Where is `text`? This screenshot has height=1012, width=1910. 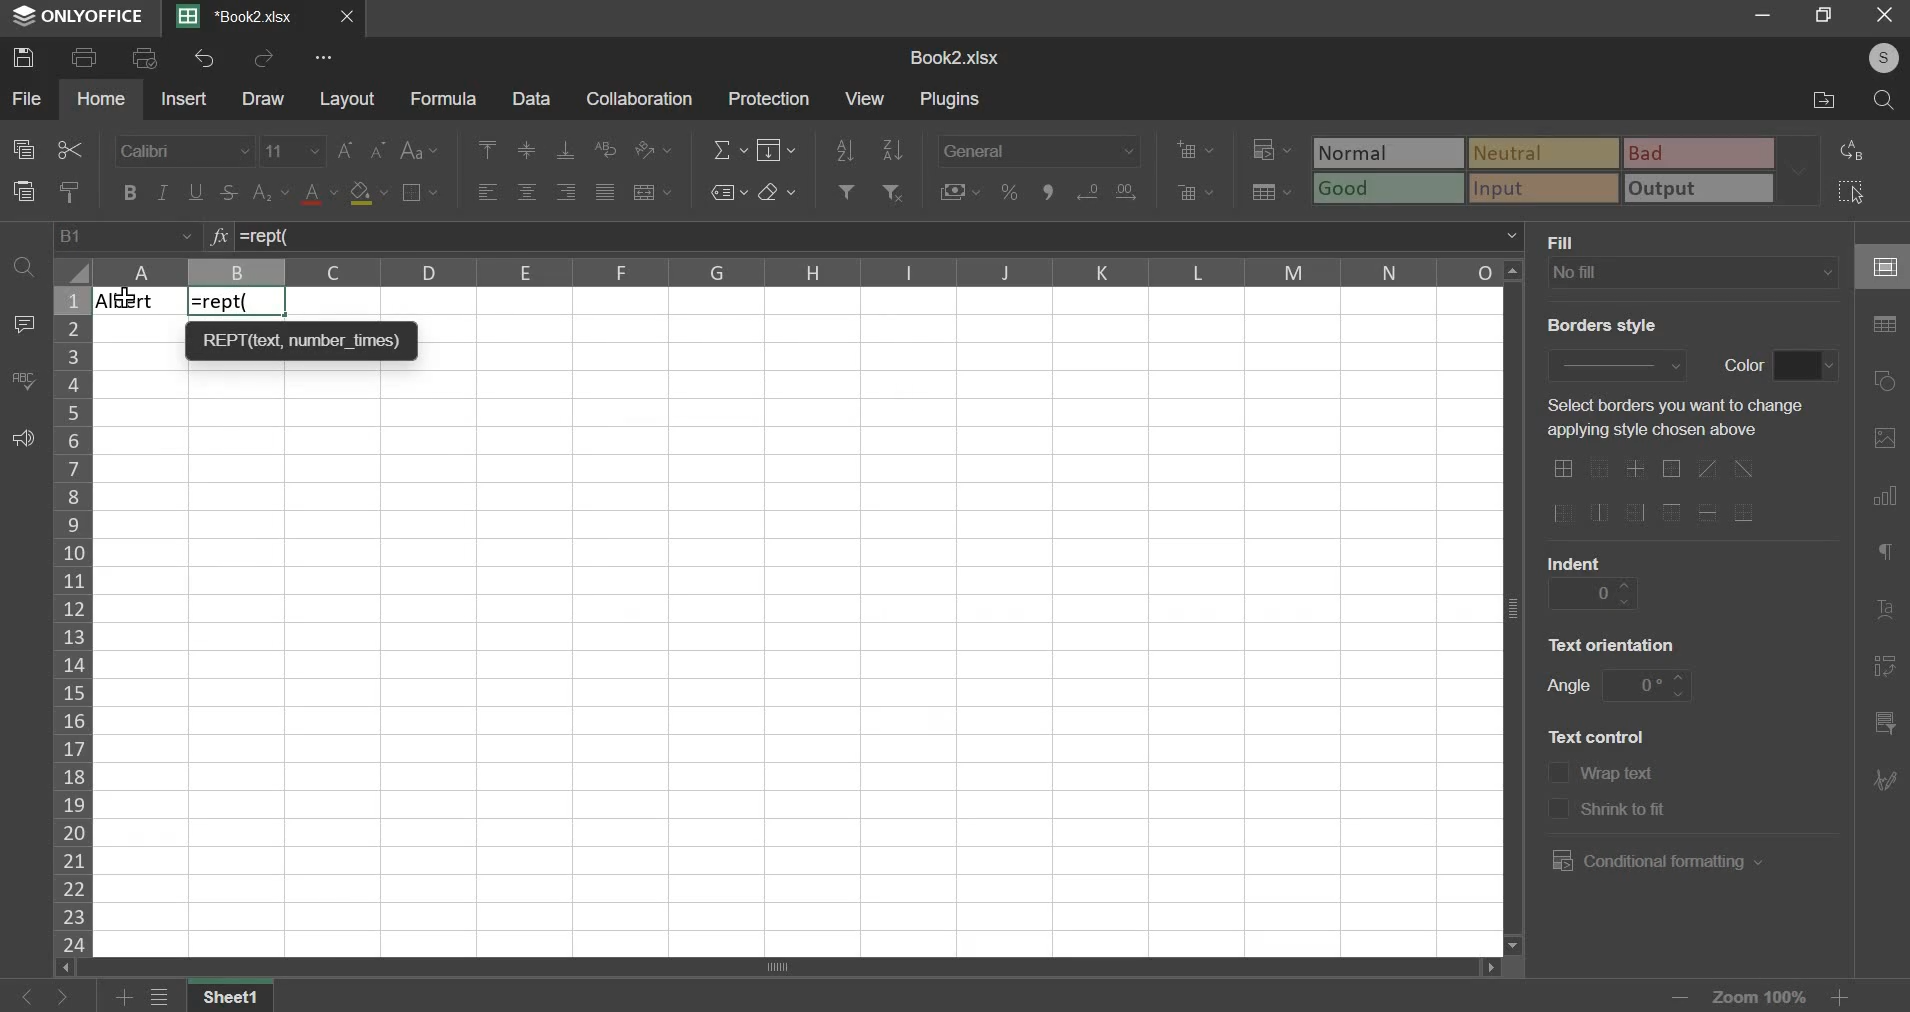
text is located at coordinates (1745, 368).